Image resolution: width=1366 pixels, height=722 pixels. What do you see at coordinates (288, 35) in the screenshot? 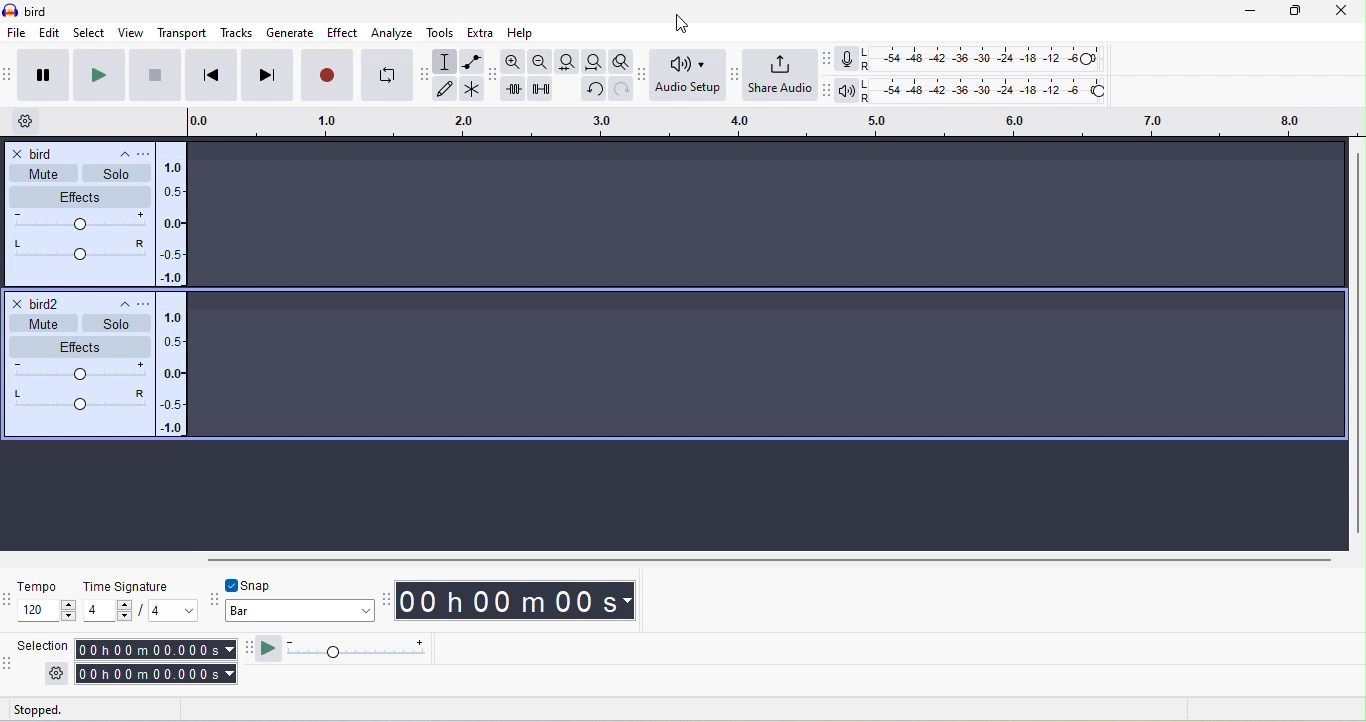
I see `generate` at bounding box center [288, 35].